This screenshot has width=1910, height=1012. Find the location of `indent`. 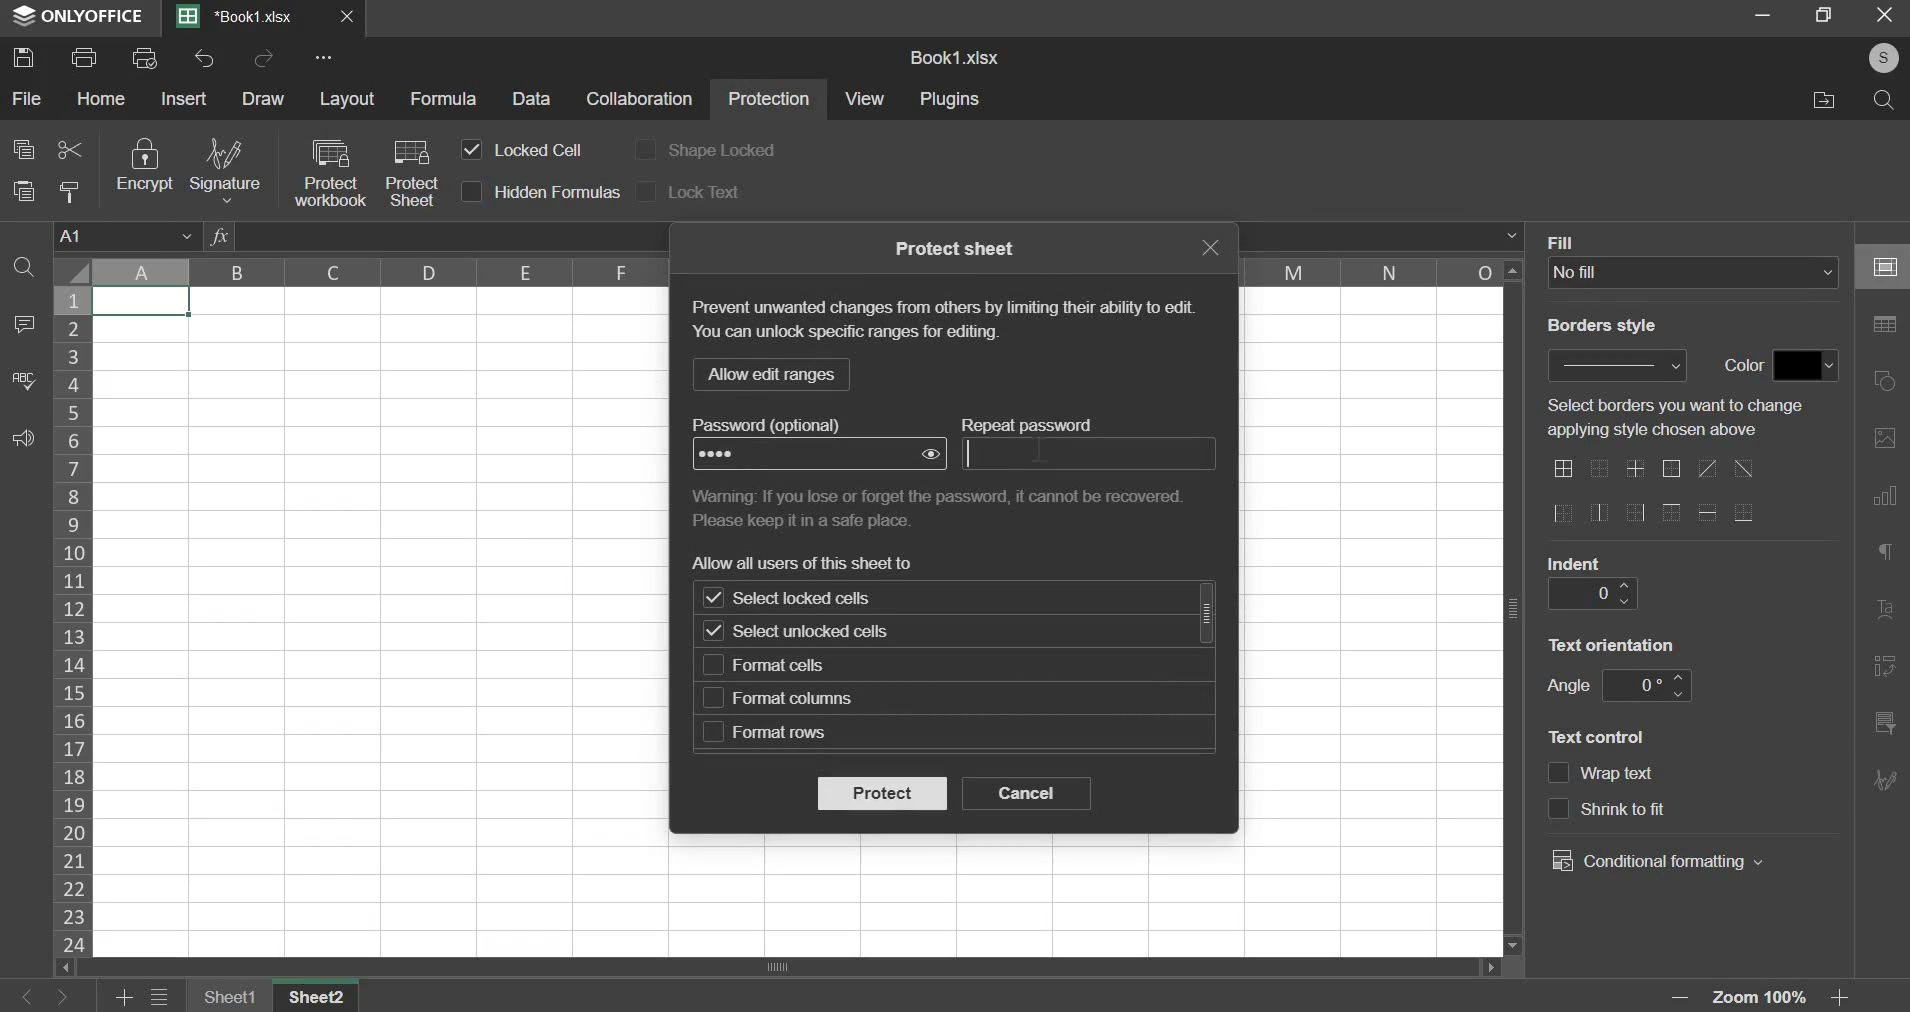

indent is located at coordinates (1574, 562).